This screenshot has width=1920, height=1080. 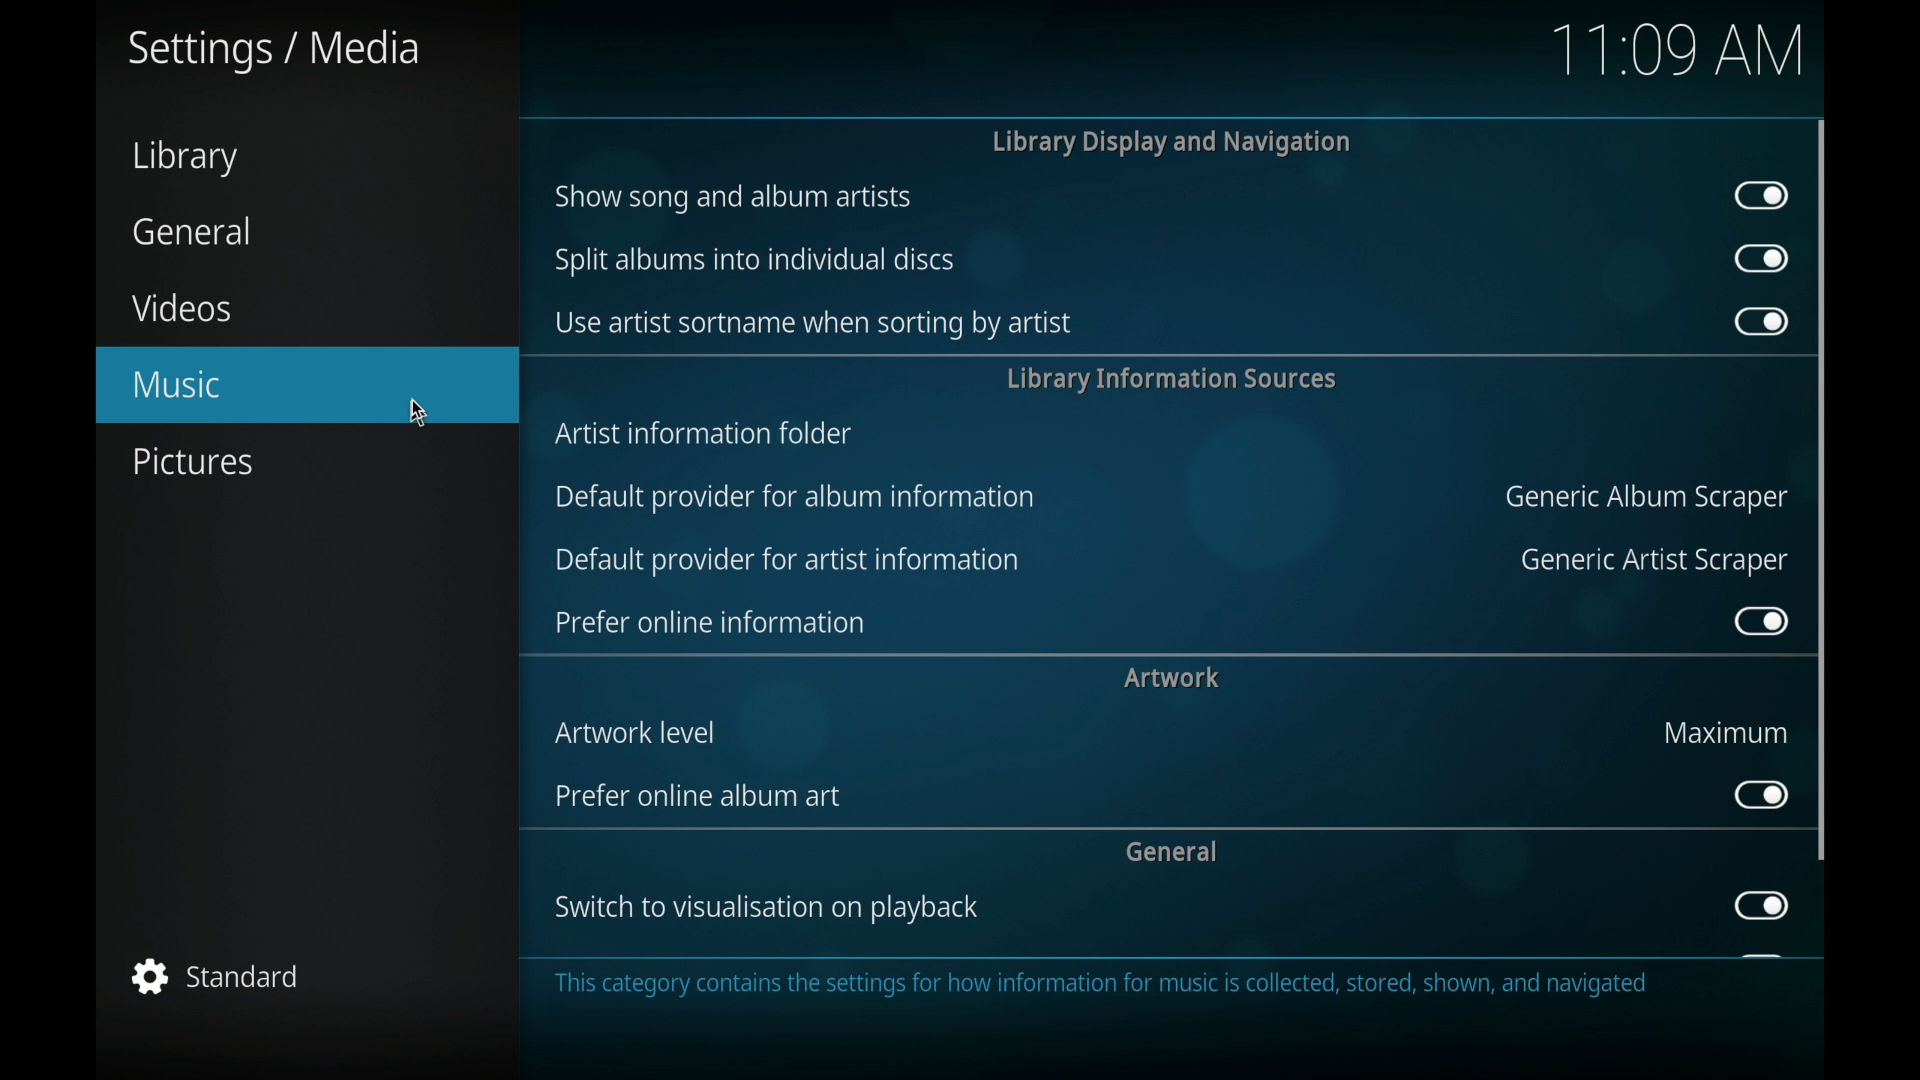 I want to click on pictures, so click(x=192, y=462).